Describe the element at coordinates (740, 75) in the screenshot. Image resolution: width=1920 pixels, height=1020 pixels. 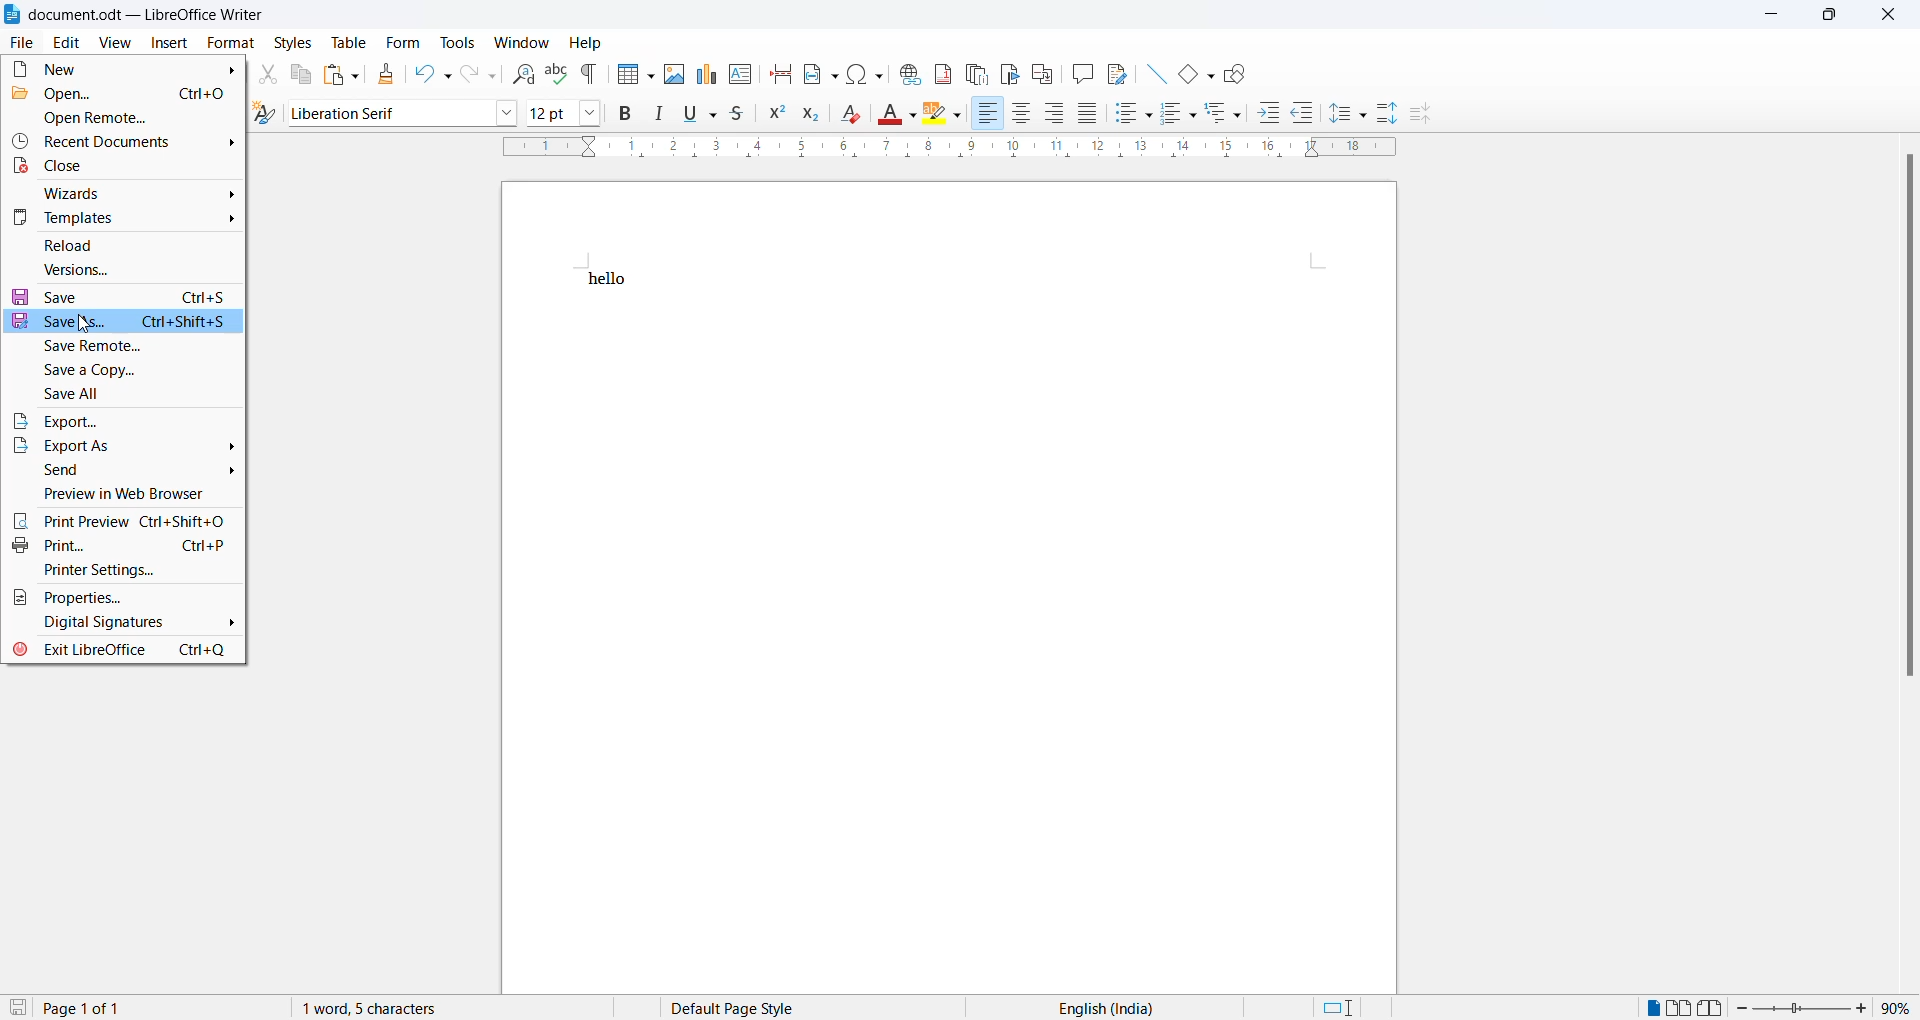
I see `Insert text` at that location.